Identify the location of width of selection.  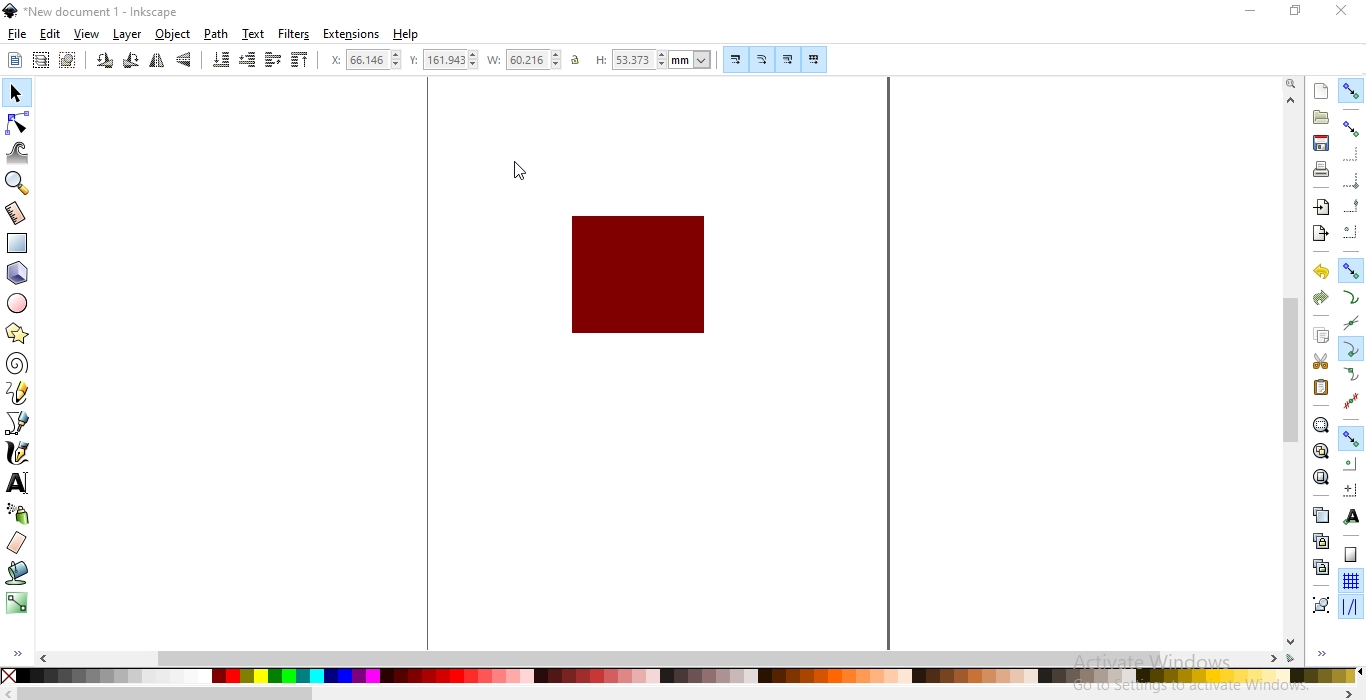
(496, 60).